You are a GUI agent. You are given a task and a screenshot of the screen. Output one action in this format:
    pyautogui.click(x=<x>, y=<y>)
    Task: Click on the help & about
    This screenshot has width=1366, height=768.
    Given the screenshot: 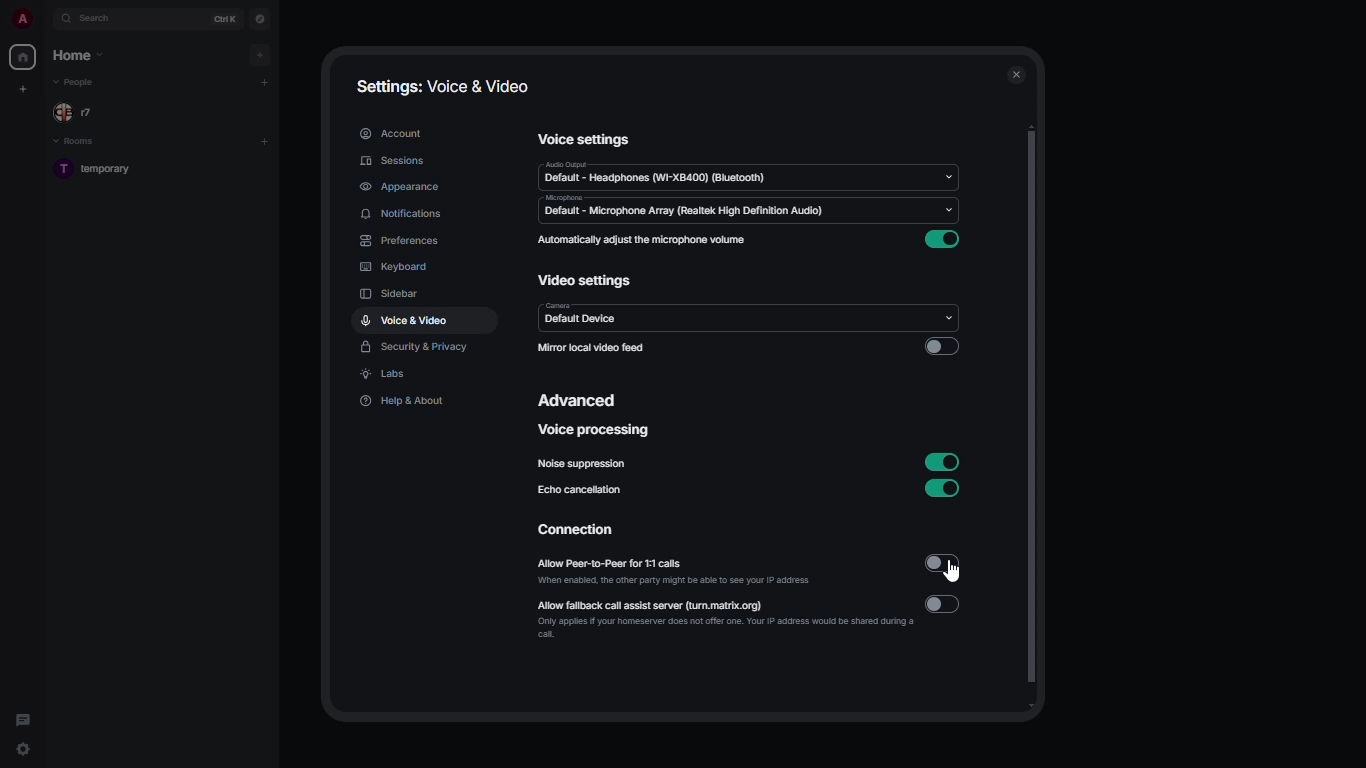 What is the action you would take?
    pyautogui.click(x=403, y=402)
    